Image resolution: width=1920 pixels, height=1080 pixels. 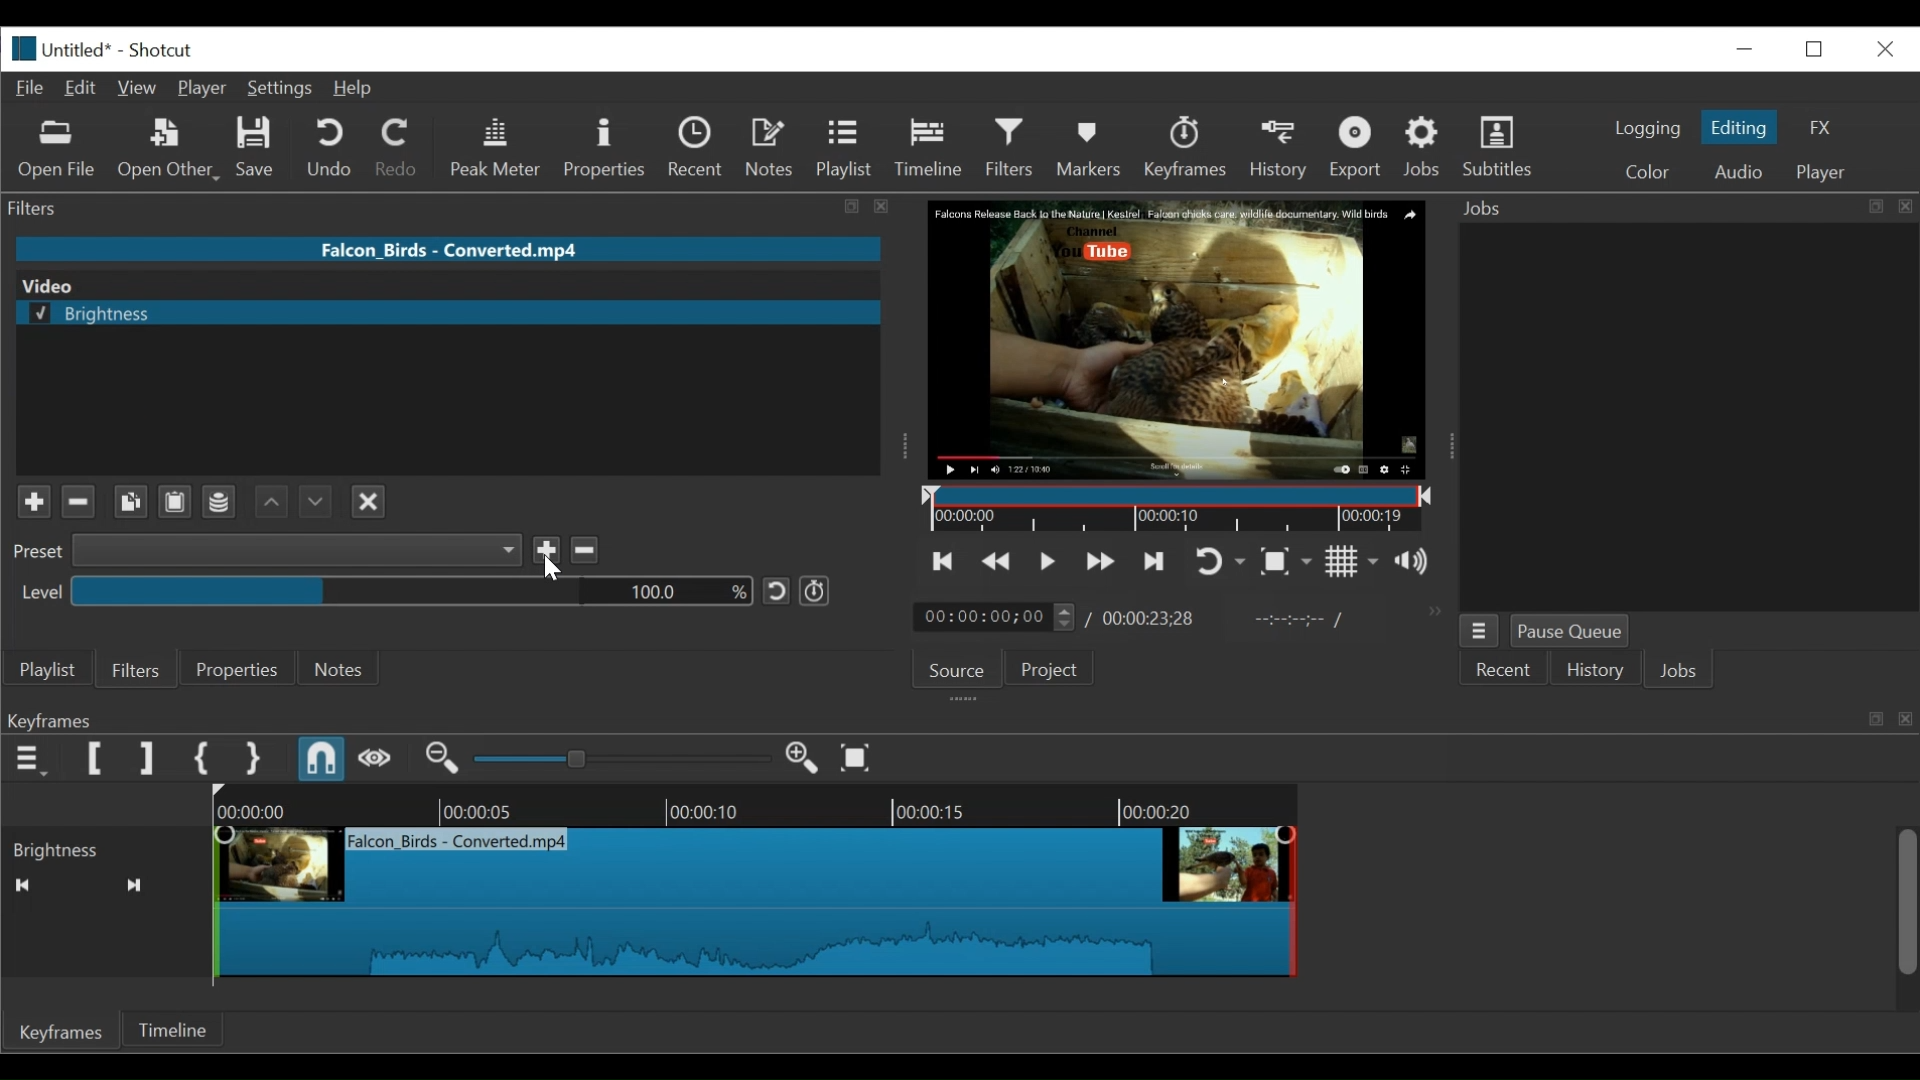 I want to click on Timeline, so click(x=931, y=150).